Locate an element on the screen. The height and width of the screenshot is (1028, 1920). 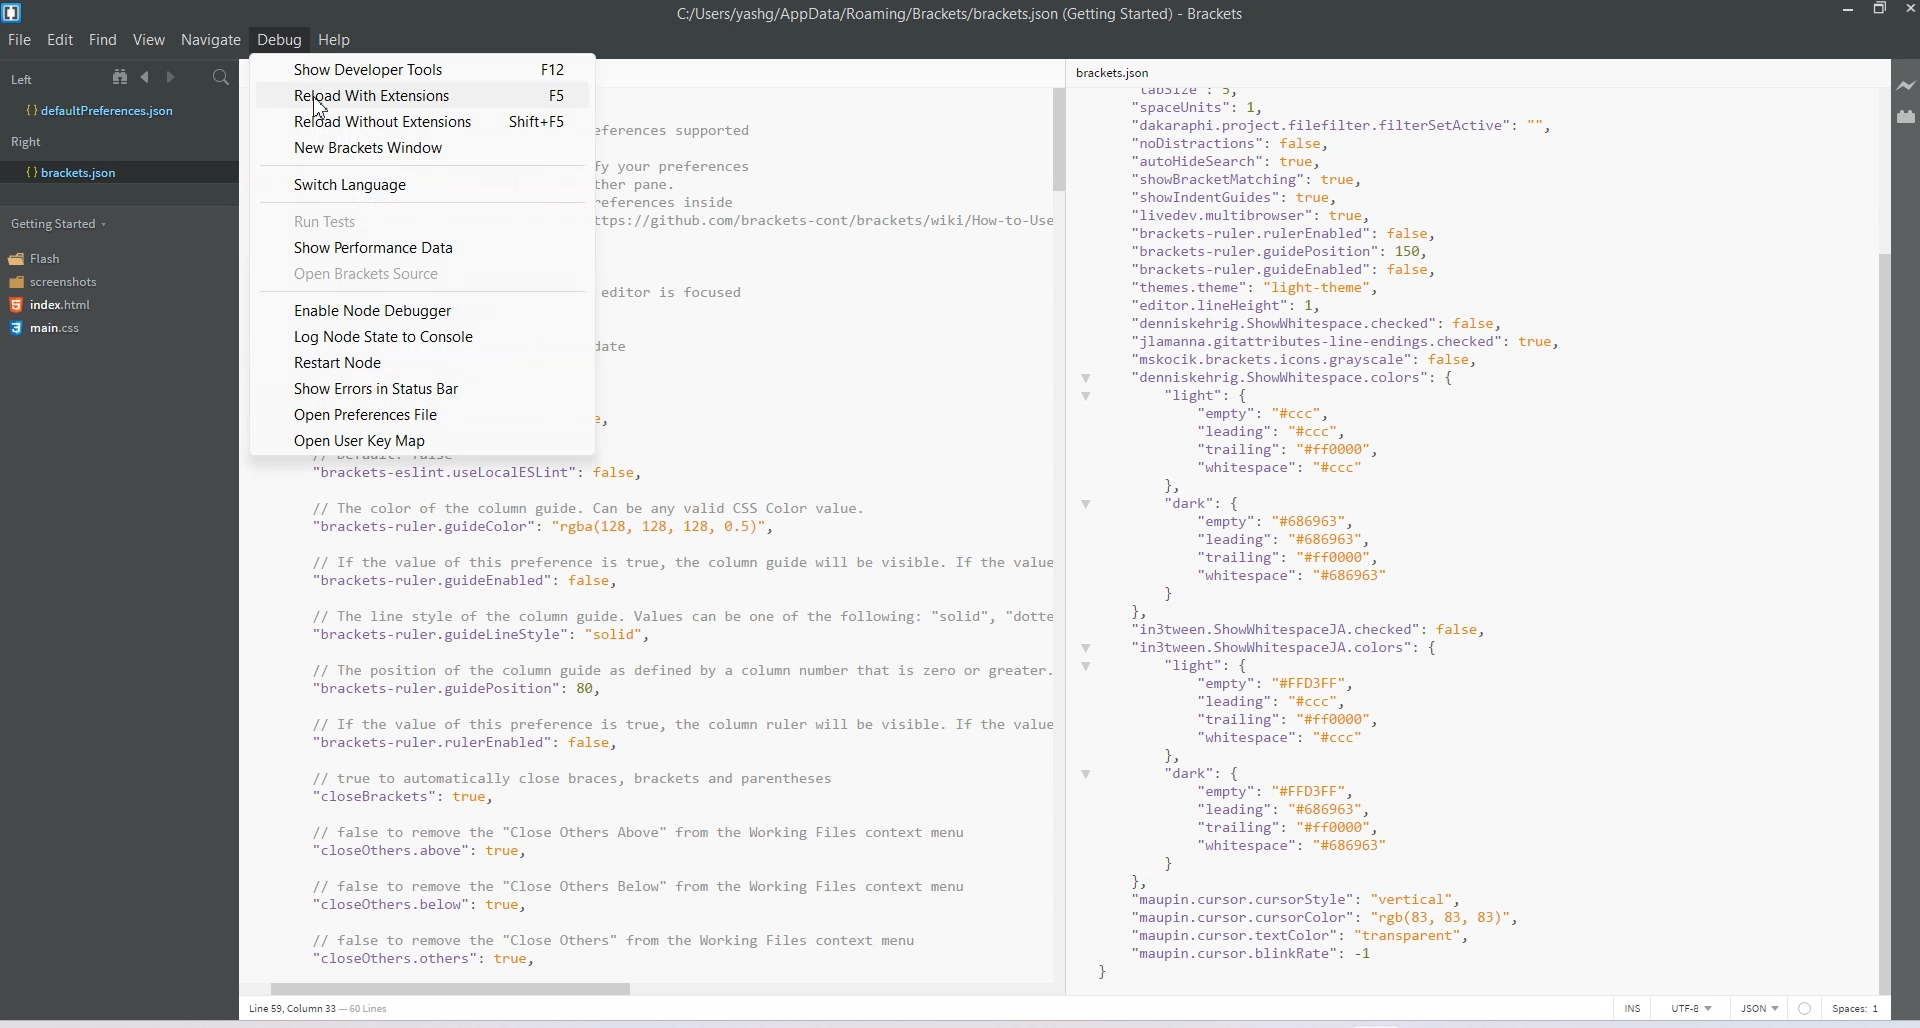
Horizontal Scroll Bar is located at coordinates (637, 985).